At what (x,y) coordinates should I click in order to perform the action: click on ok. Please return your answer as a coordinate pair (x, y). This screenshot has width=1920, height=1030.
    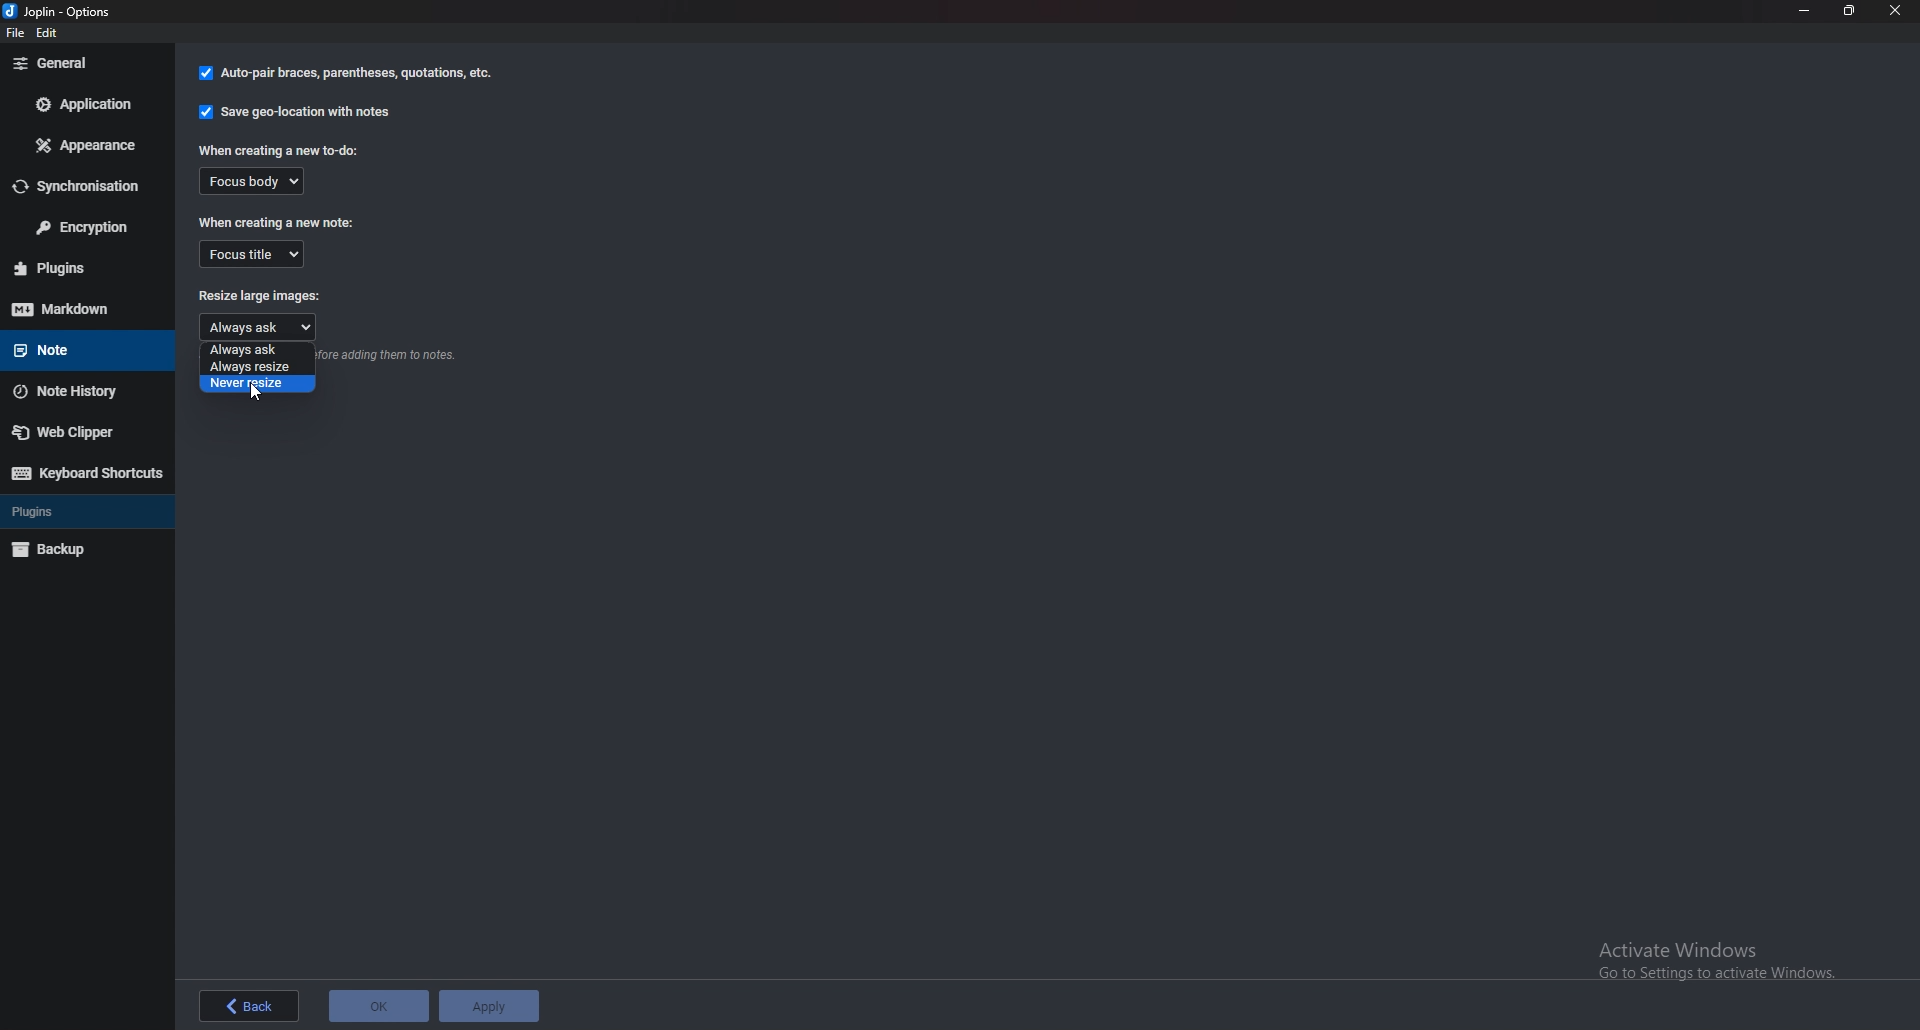
    Looking at the image, I should click on (378, 1005).